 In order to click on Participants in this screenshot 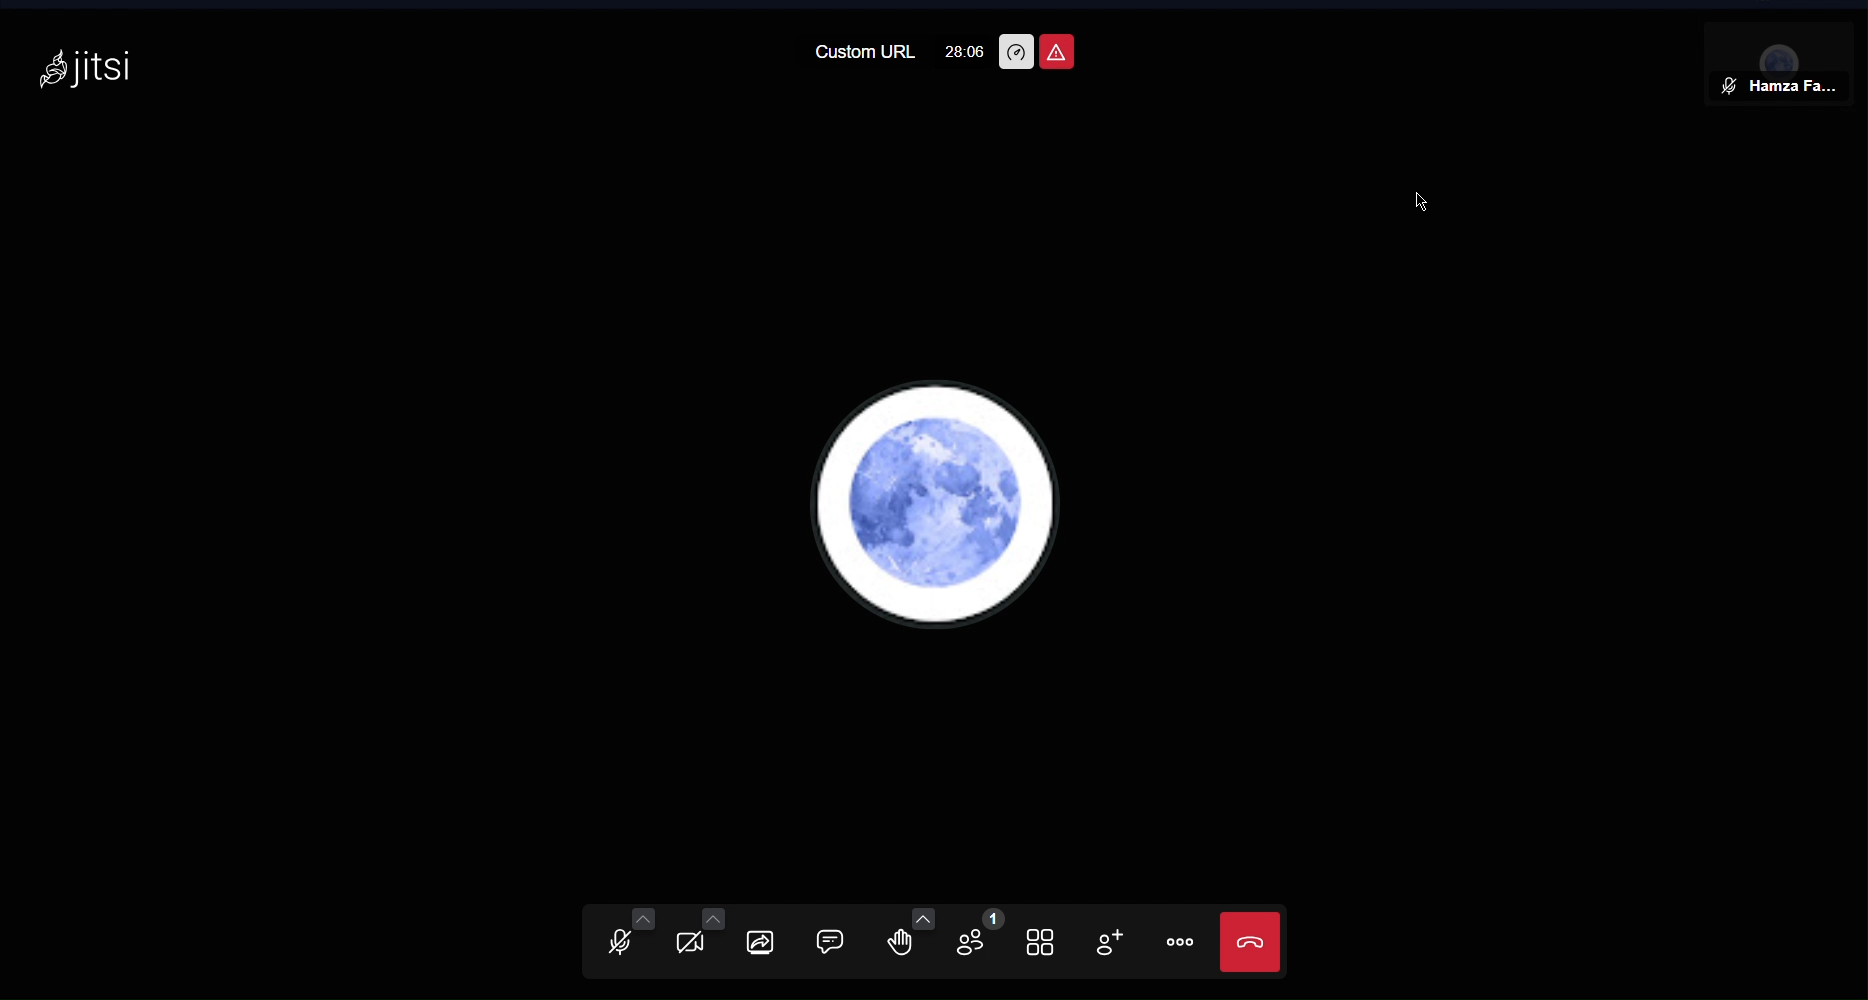, I will do `click(978, 942)`.